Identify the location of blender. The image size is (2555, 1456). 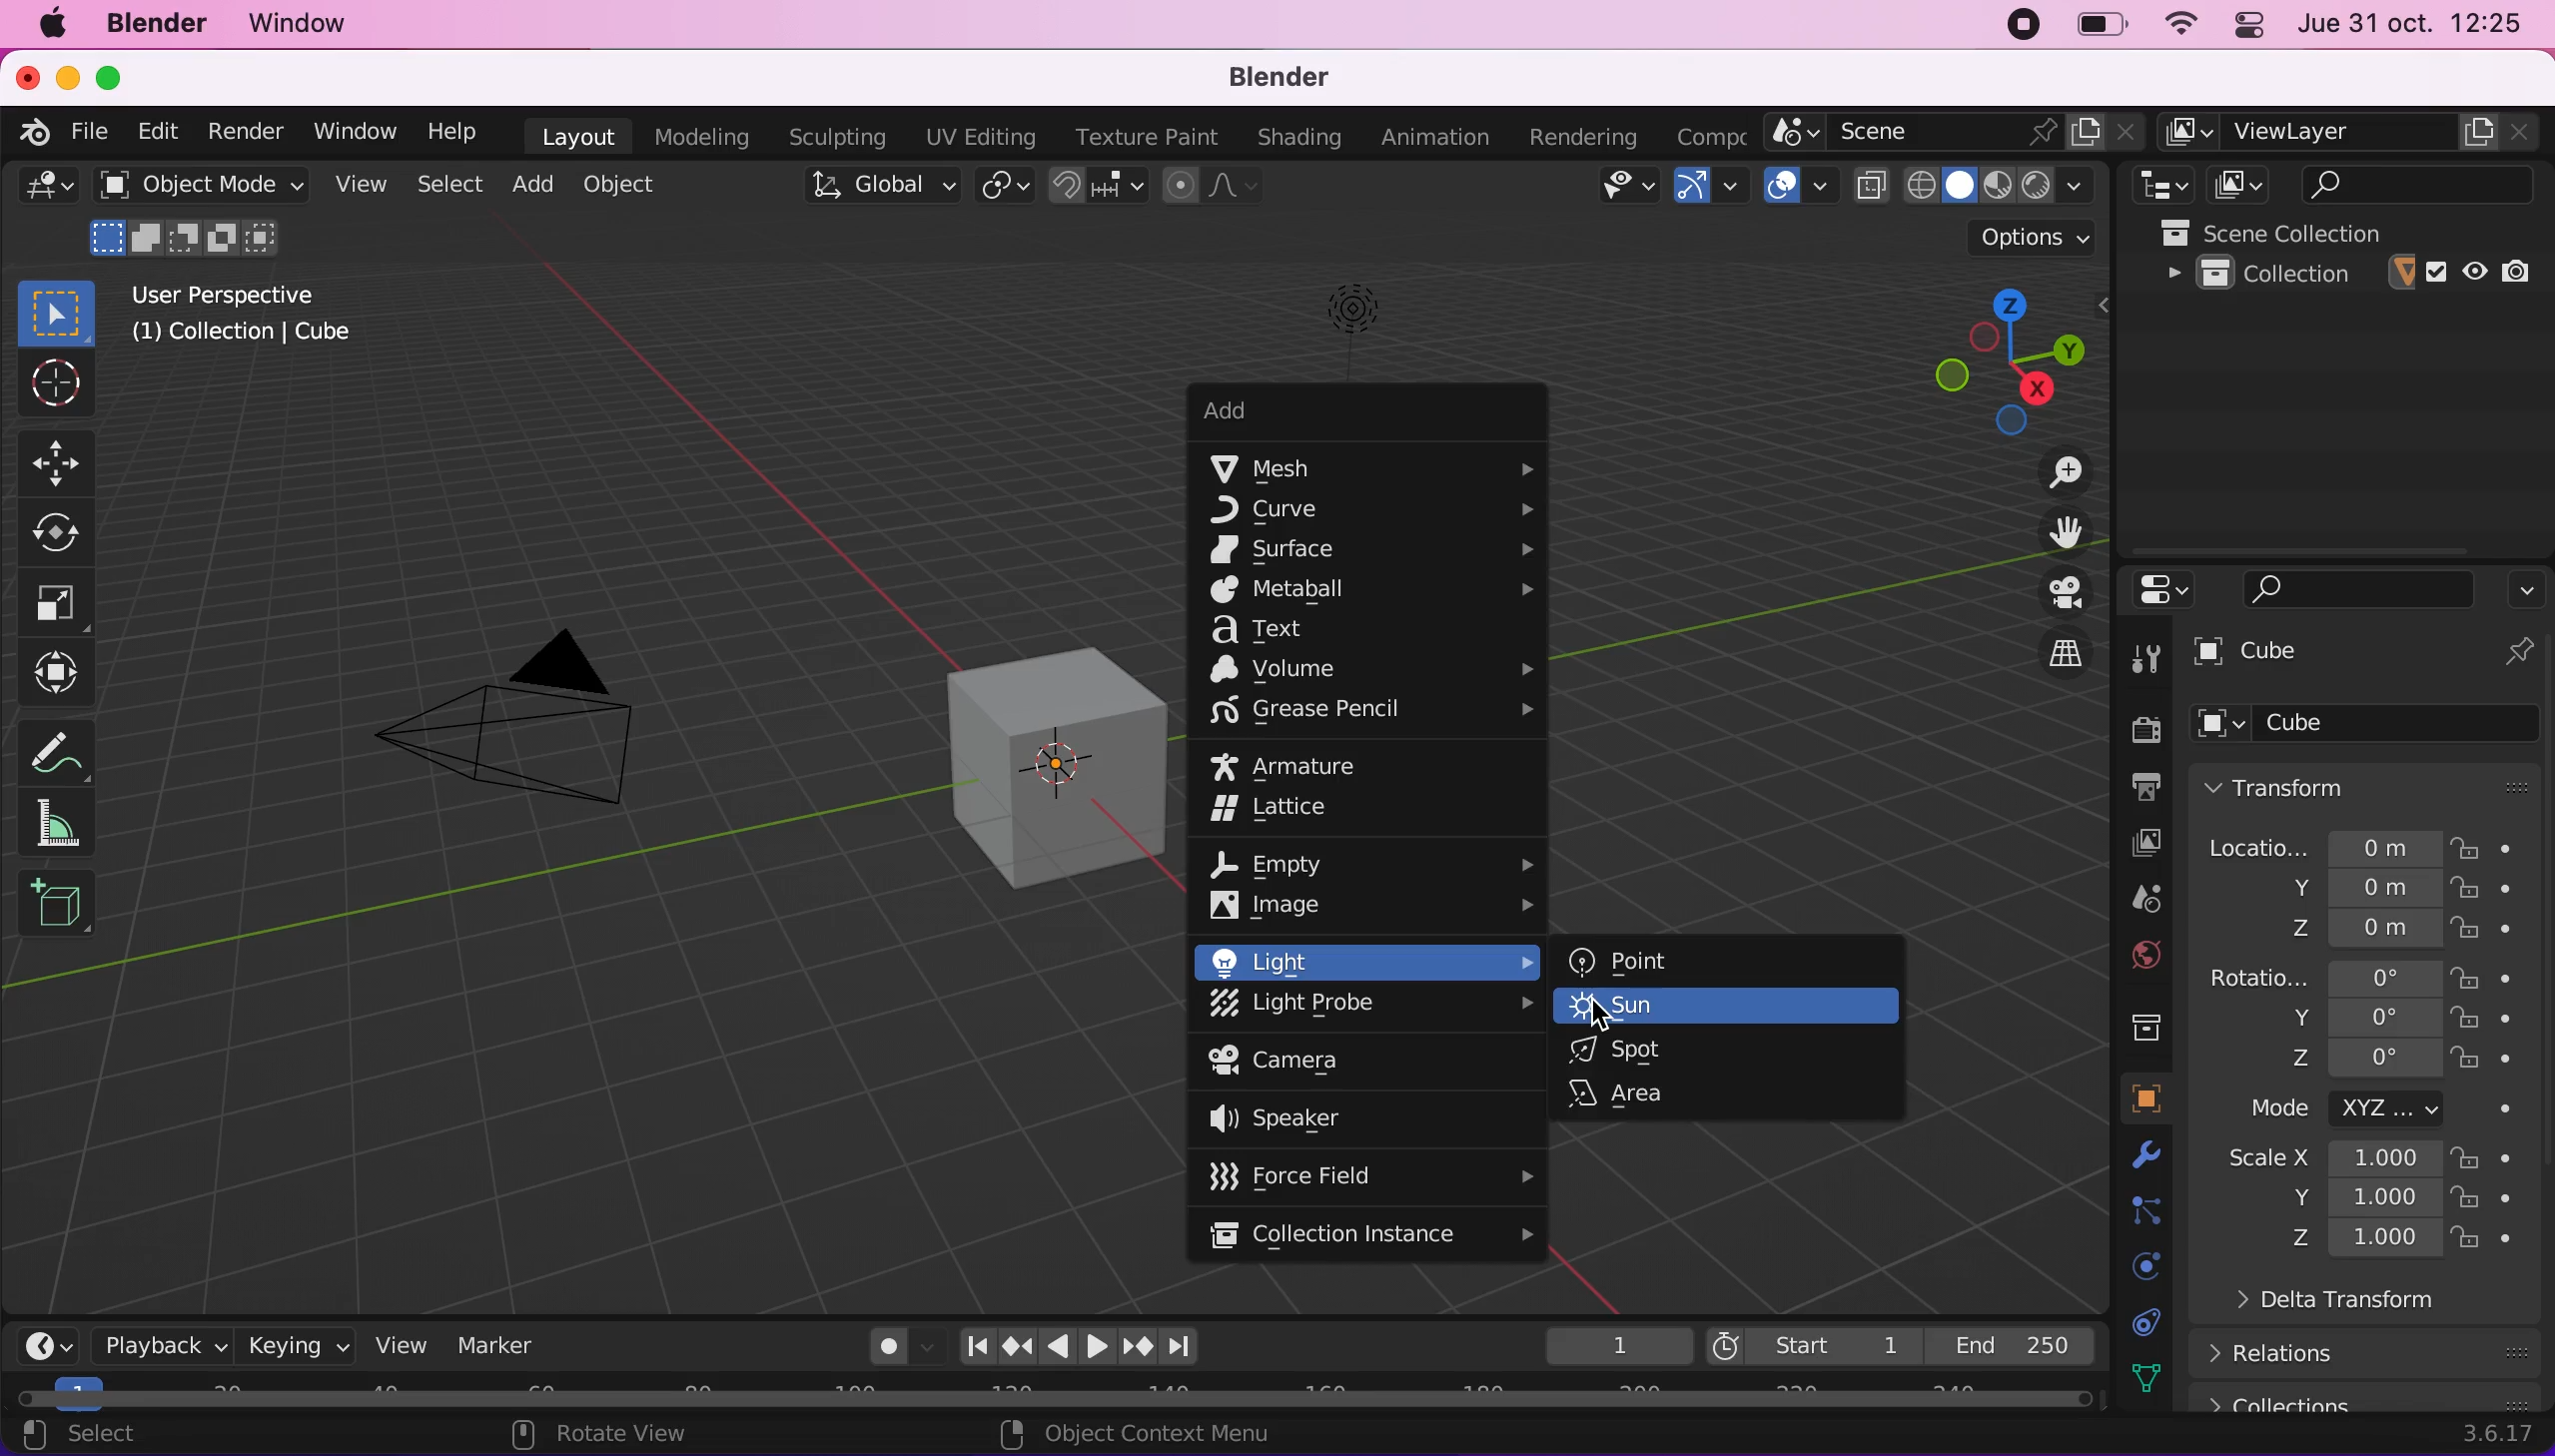
(1293, 77).